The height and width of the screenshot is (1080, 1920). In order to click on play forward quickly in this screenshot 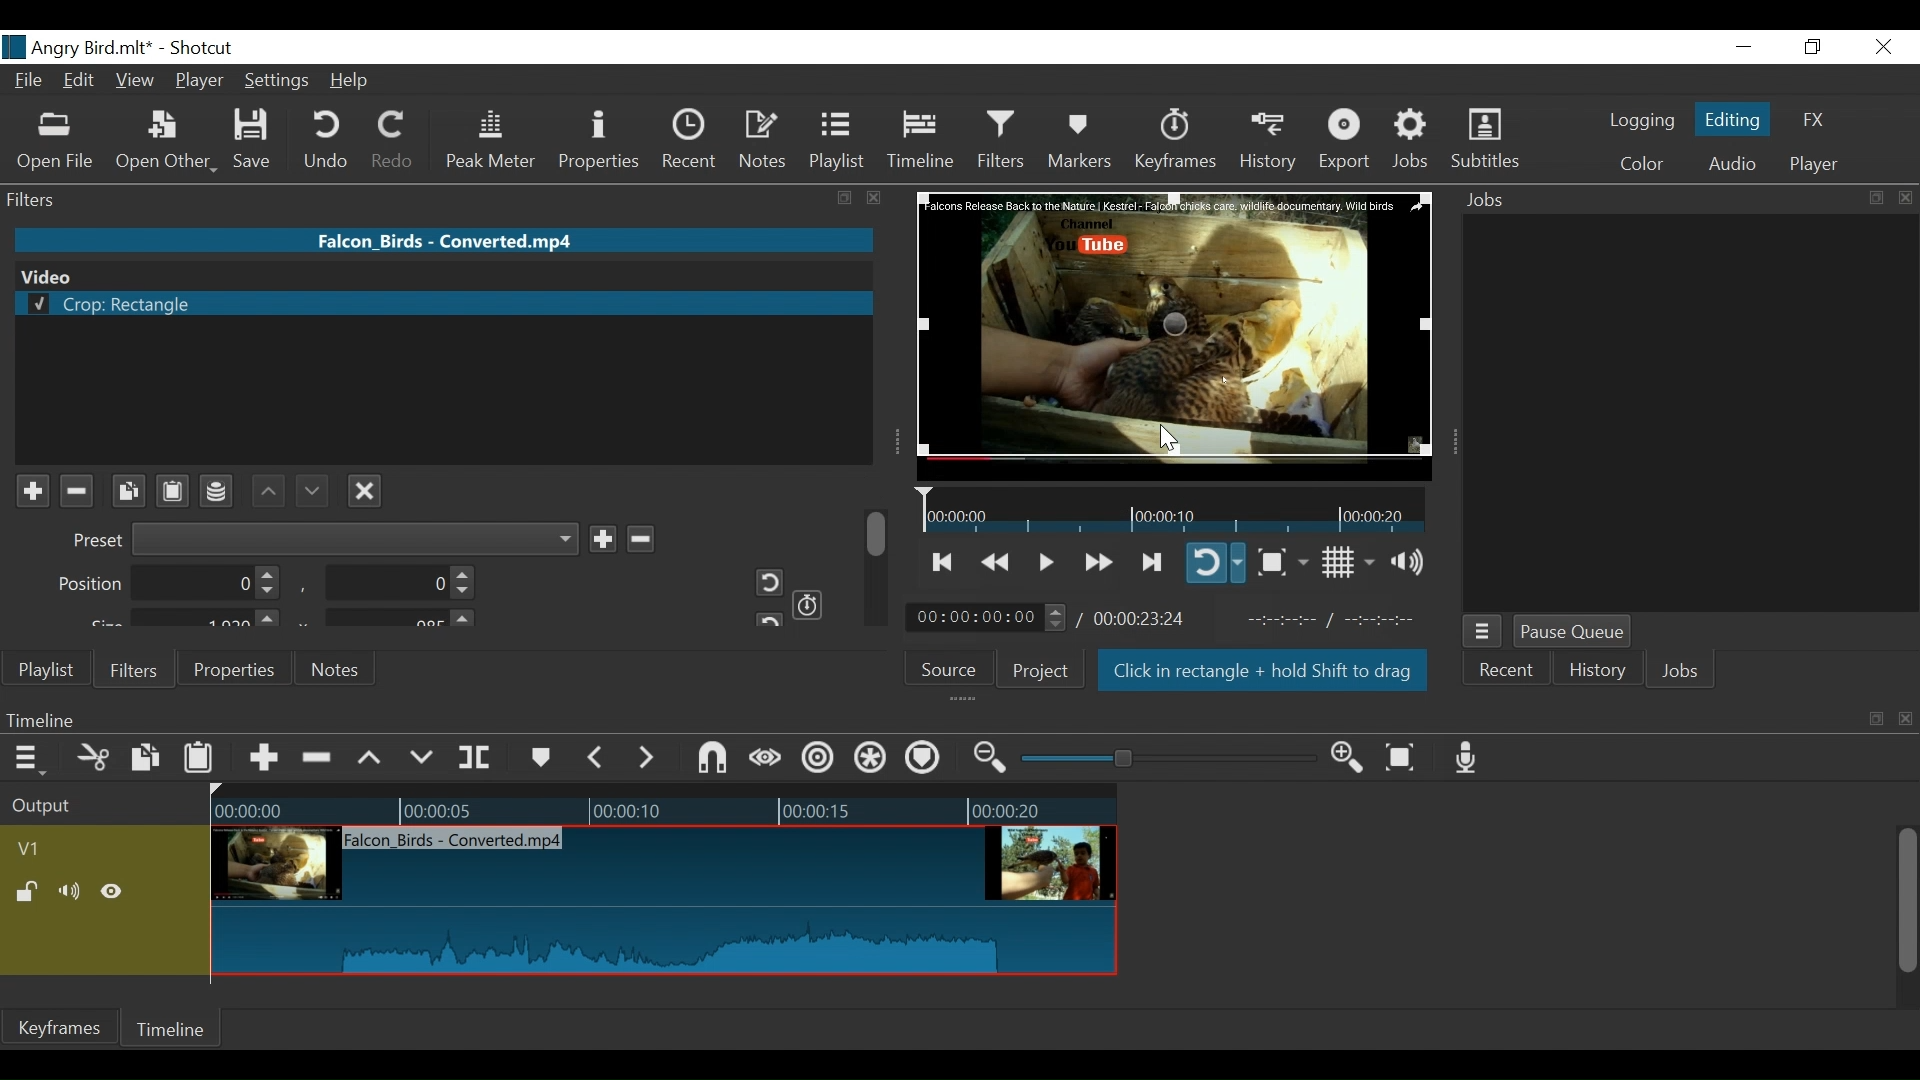, I will do `click(1096, 564)`.